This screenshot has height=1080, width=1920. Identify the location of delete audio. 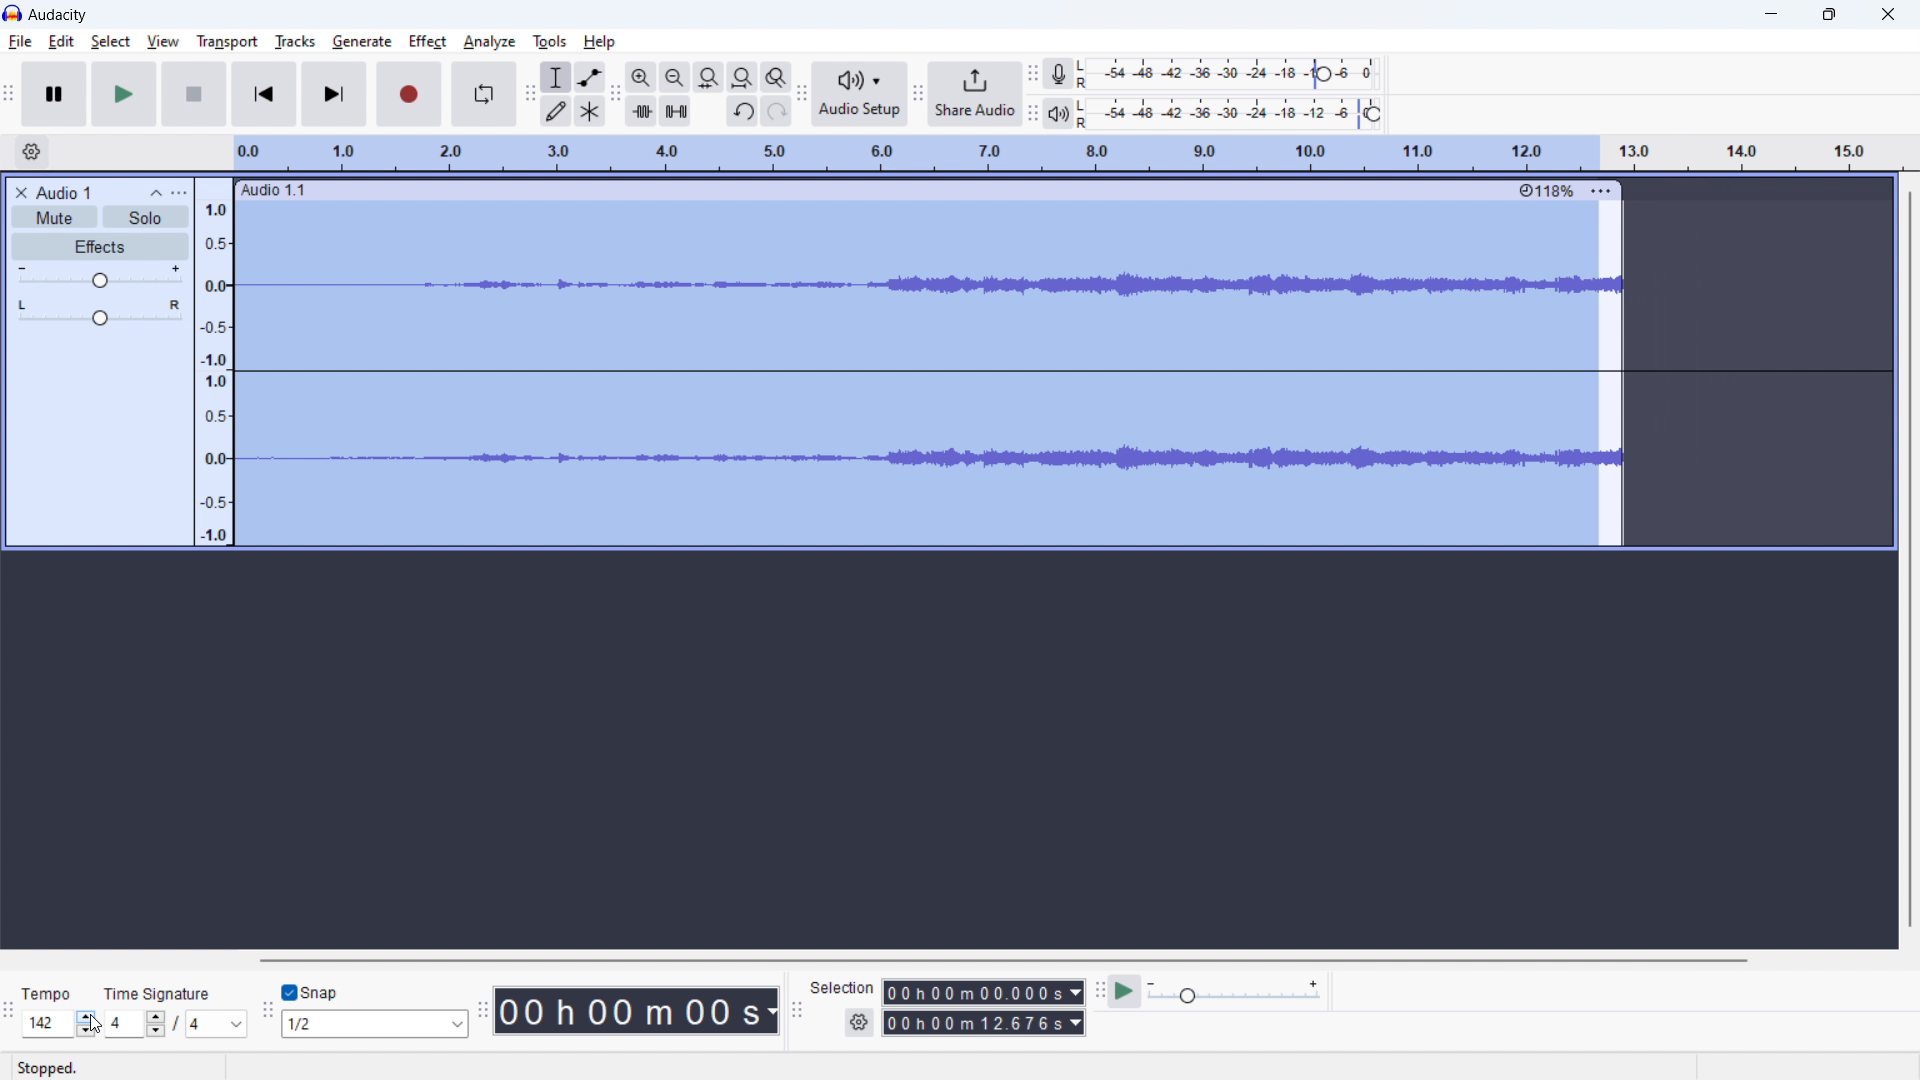
(20, 192).